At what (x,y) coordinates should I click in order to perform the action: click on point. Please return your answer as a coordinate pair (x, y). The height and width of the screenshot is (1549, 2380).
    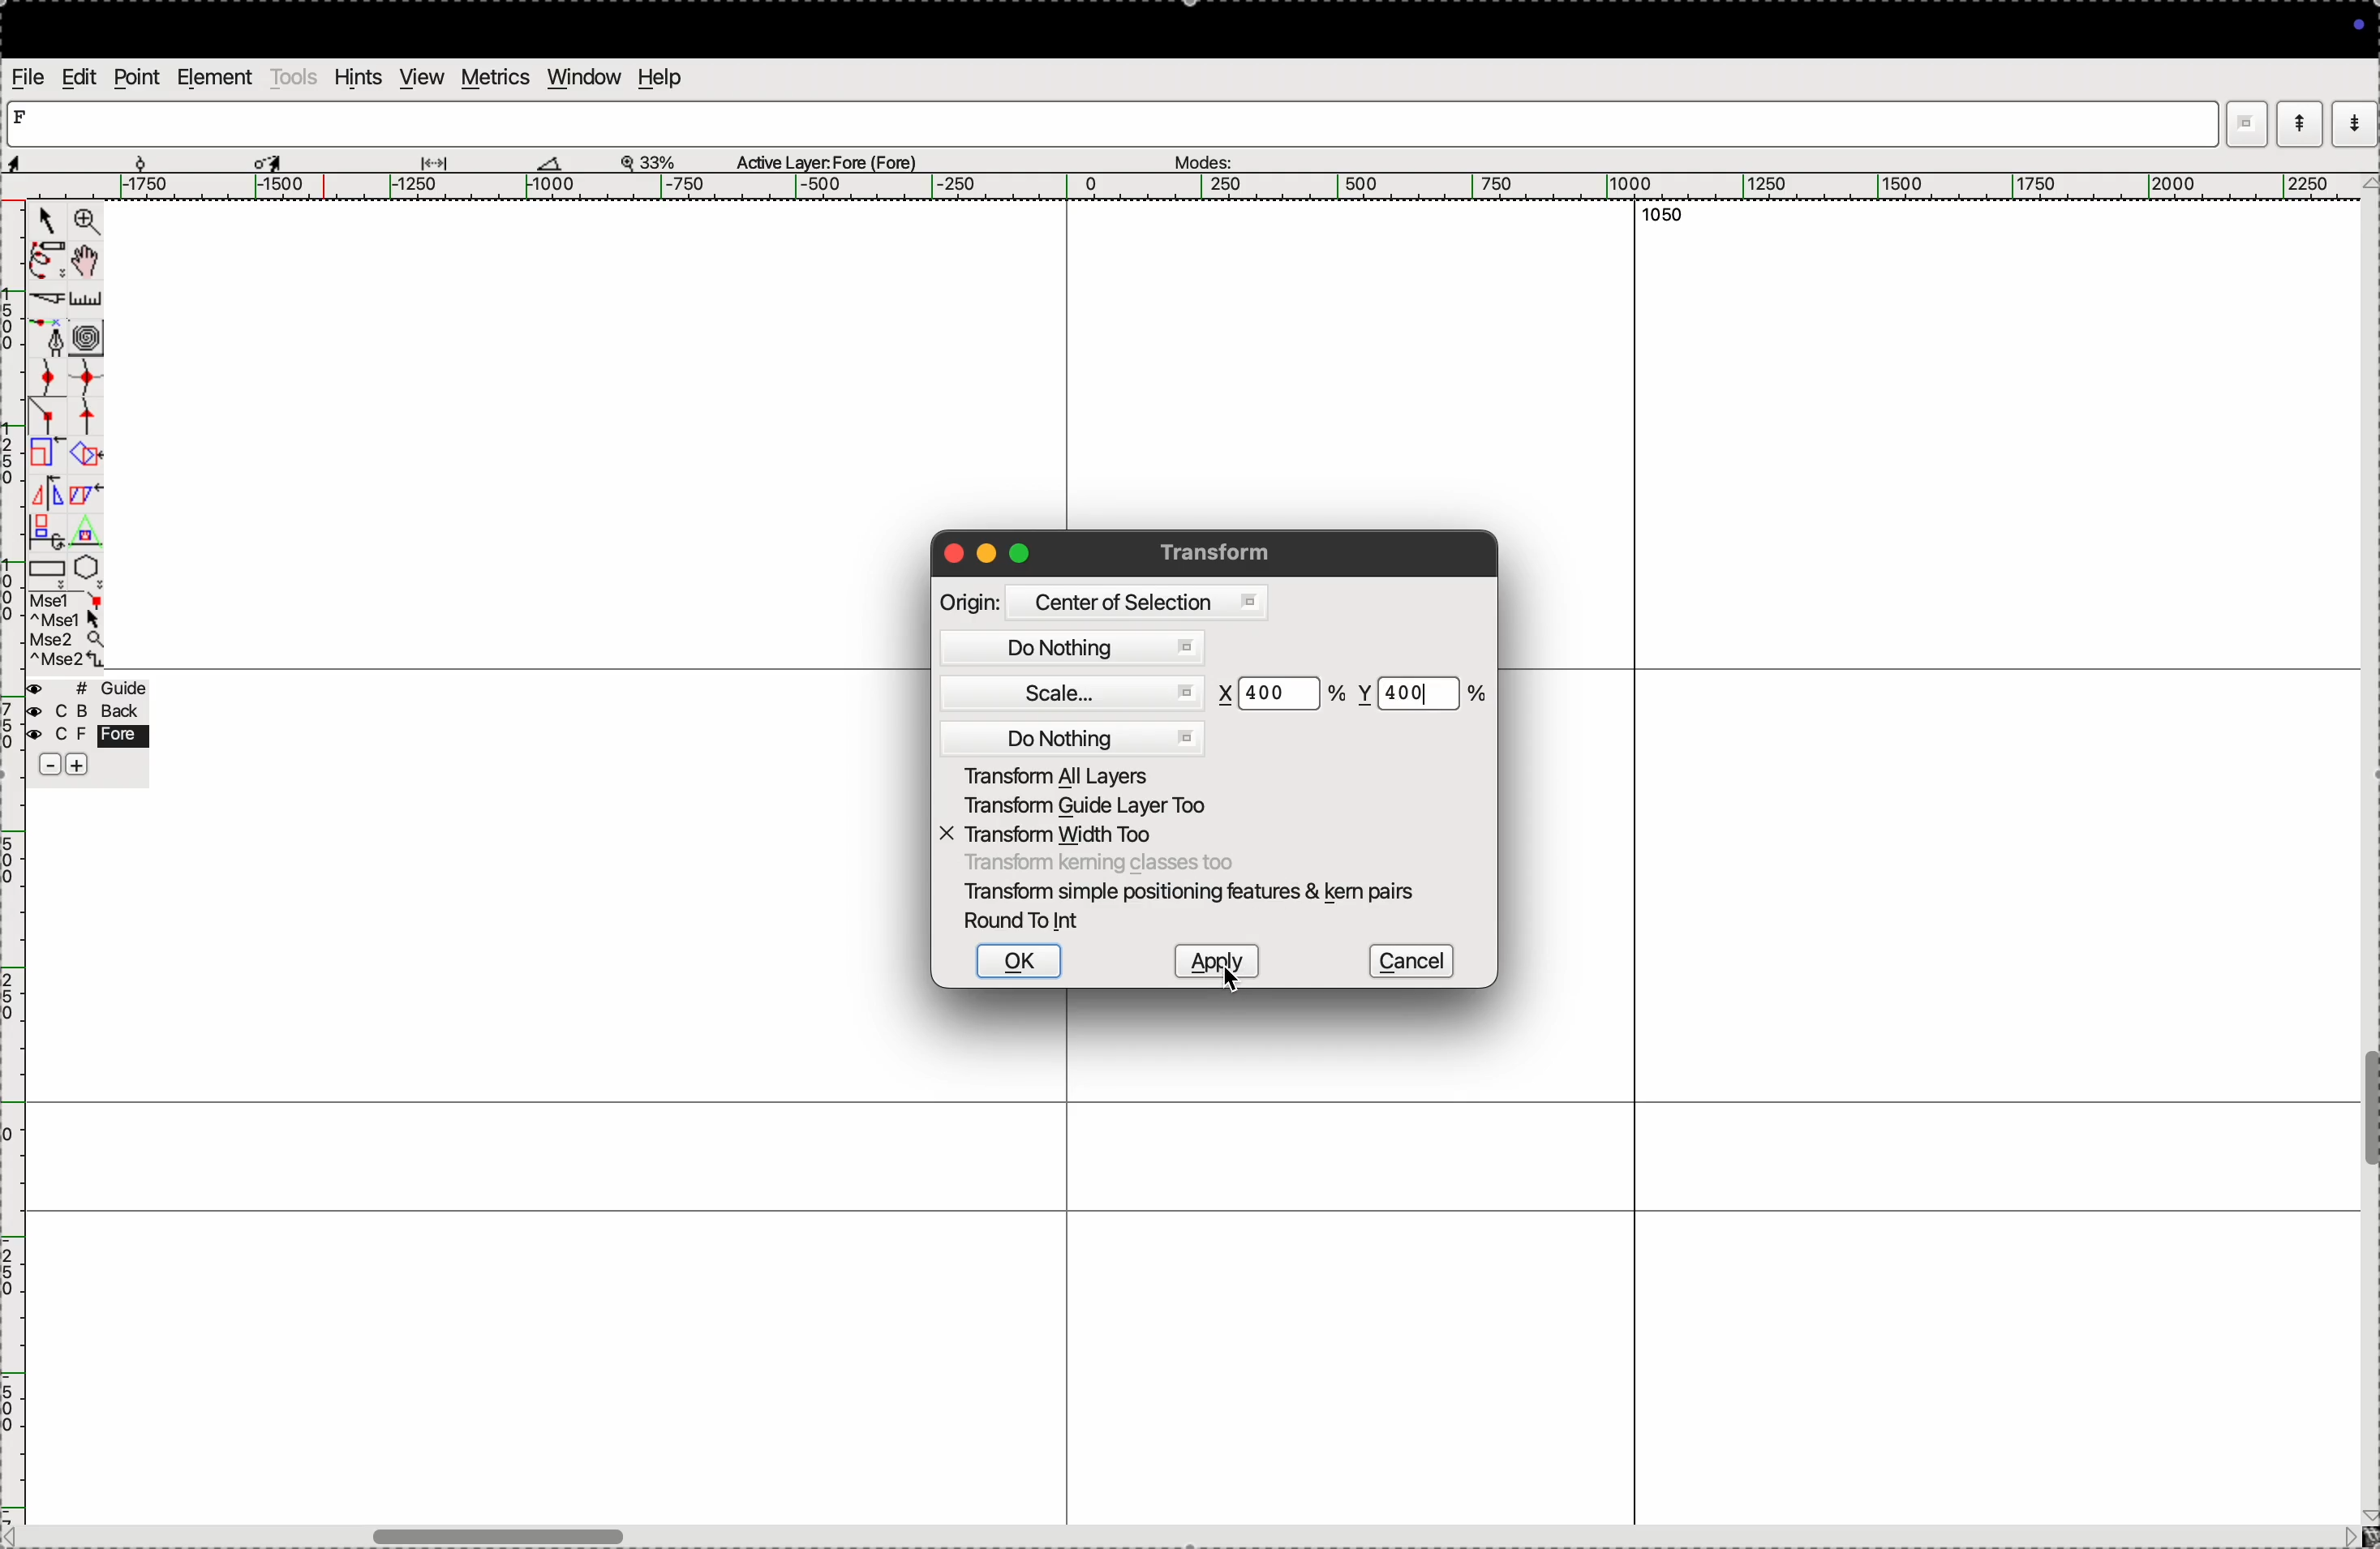
    Looking at the image, I should click on (136, 80).